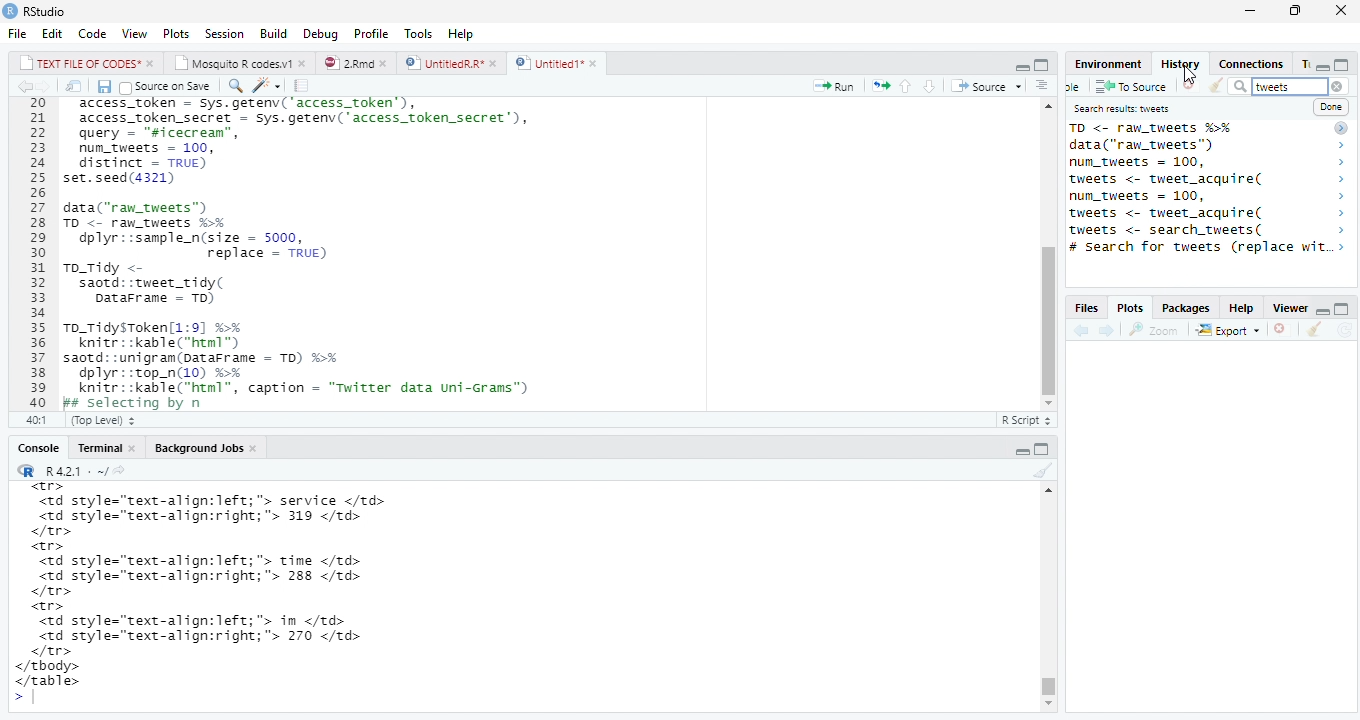 Image resolution: width=1360 pixels, height=720 pixels. Describe the element at coordinates (992, 86) in the screenshot. I see `+ Source` at that location.